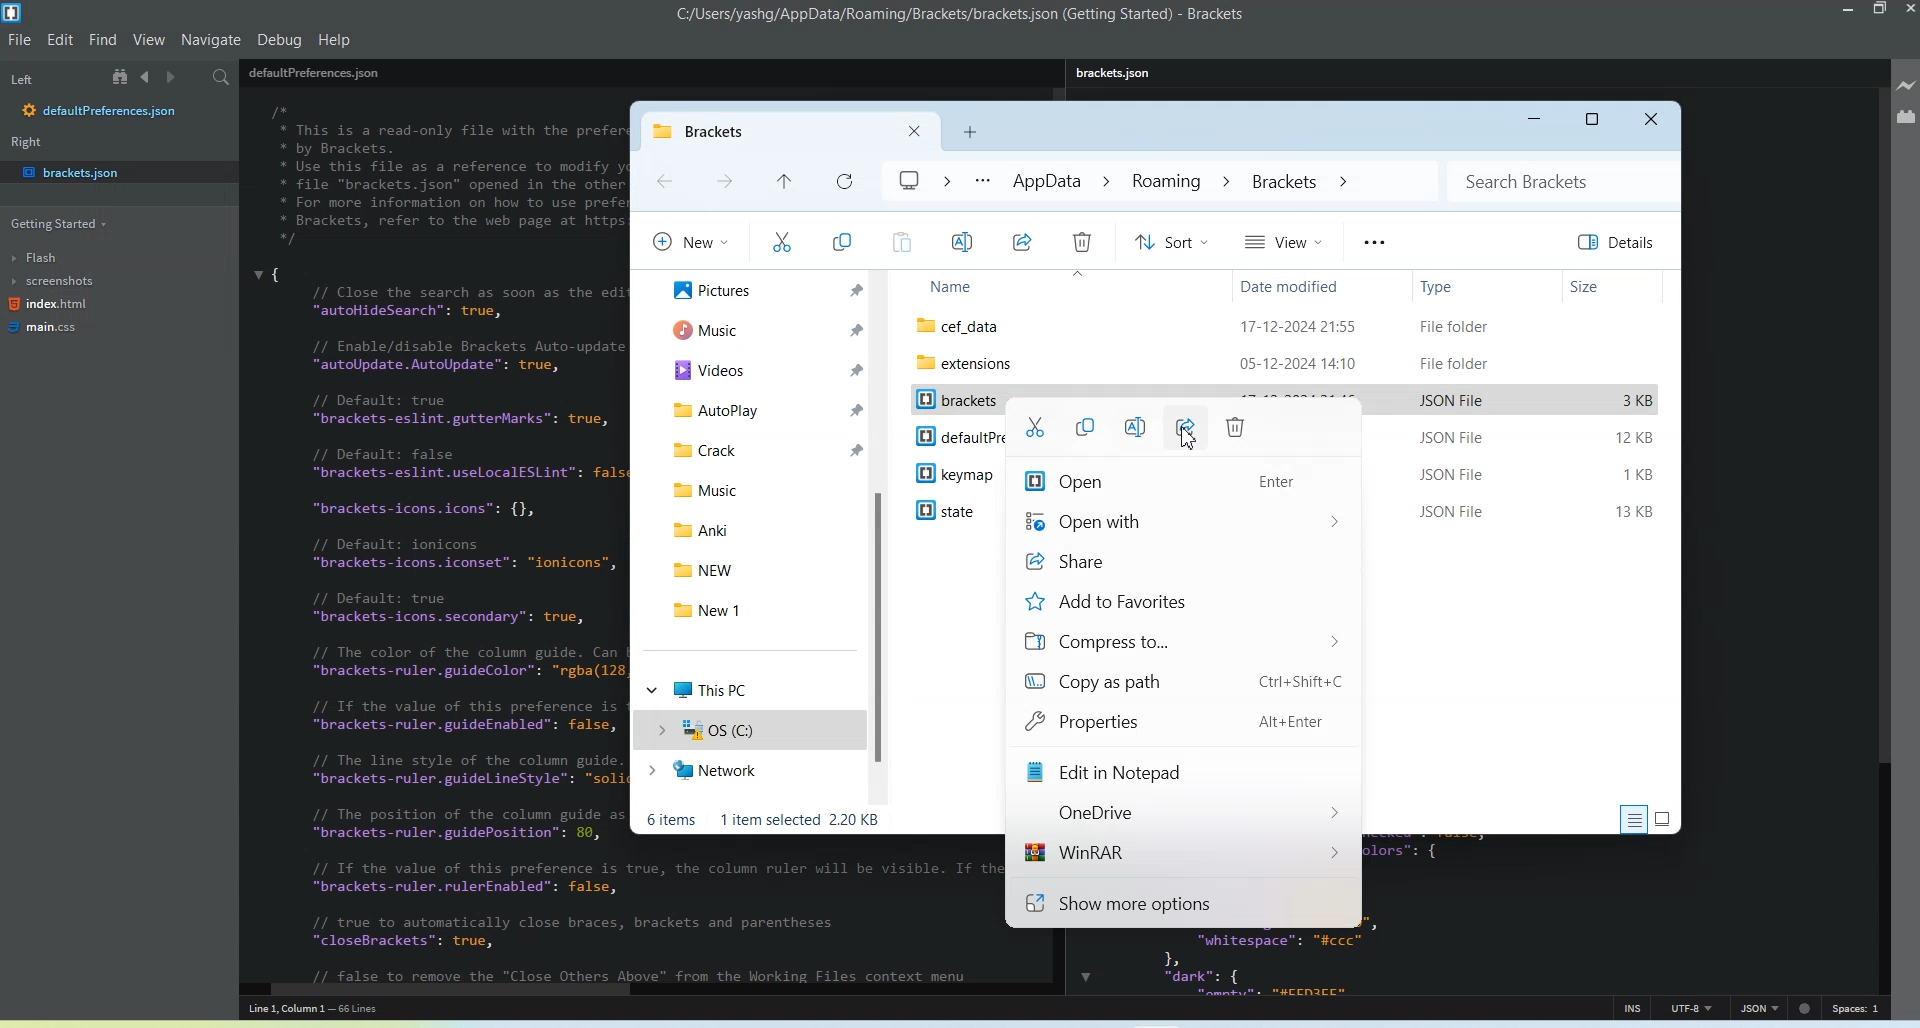  What do you see at coordinates (1759, 1007) in the screenshot?
I see `JSON` at bounding box center [1759, 1007].